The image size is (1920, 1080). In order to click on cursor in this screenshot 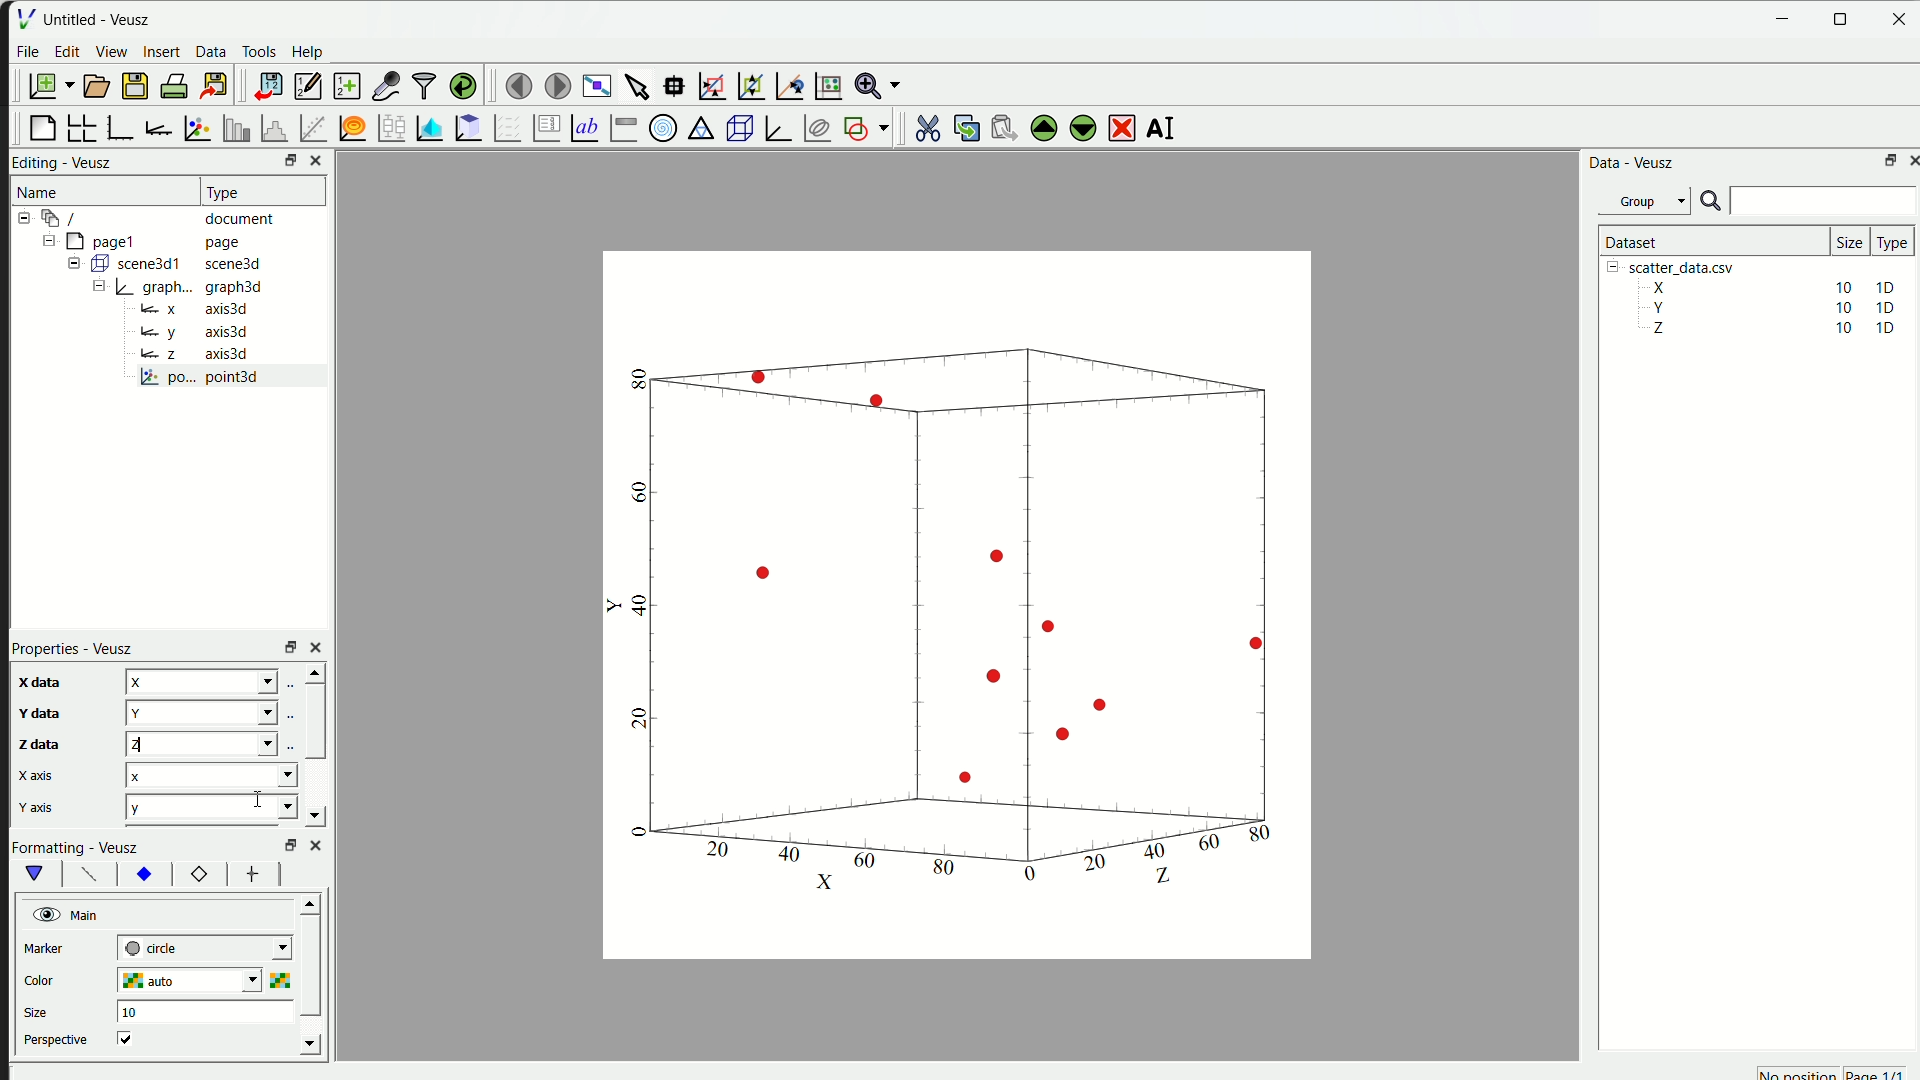, I will do `click(262, 798)`.